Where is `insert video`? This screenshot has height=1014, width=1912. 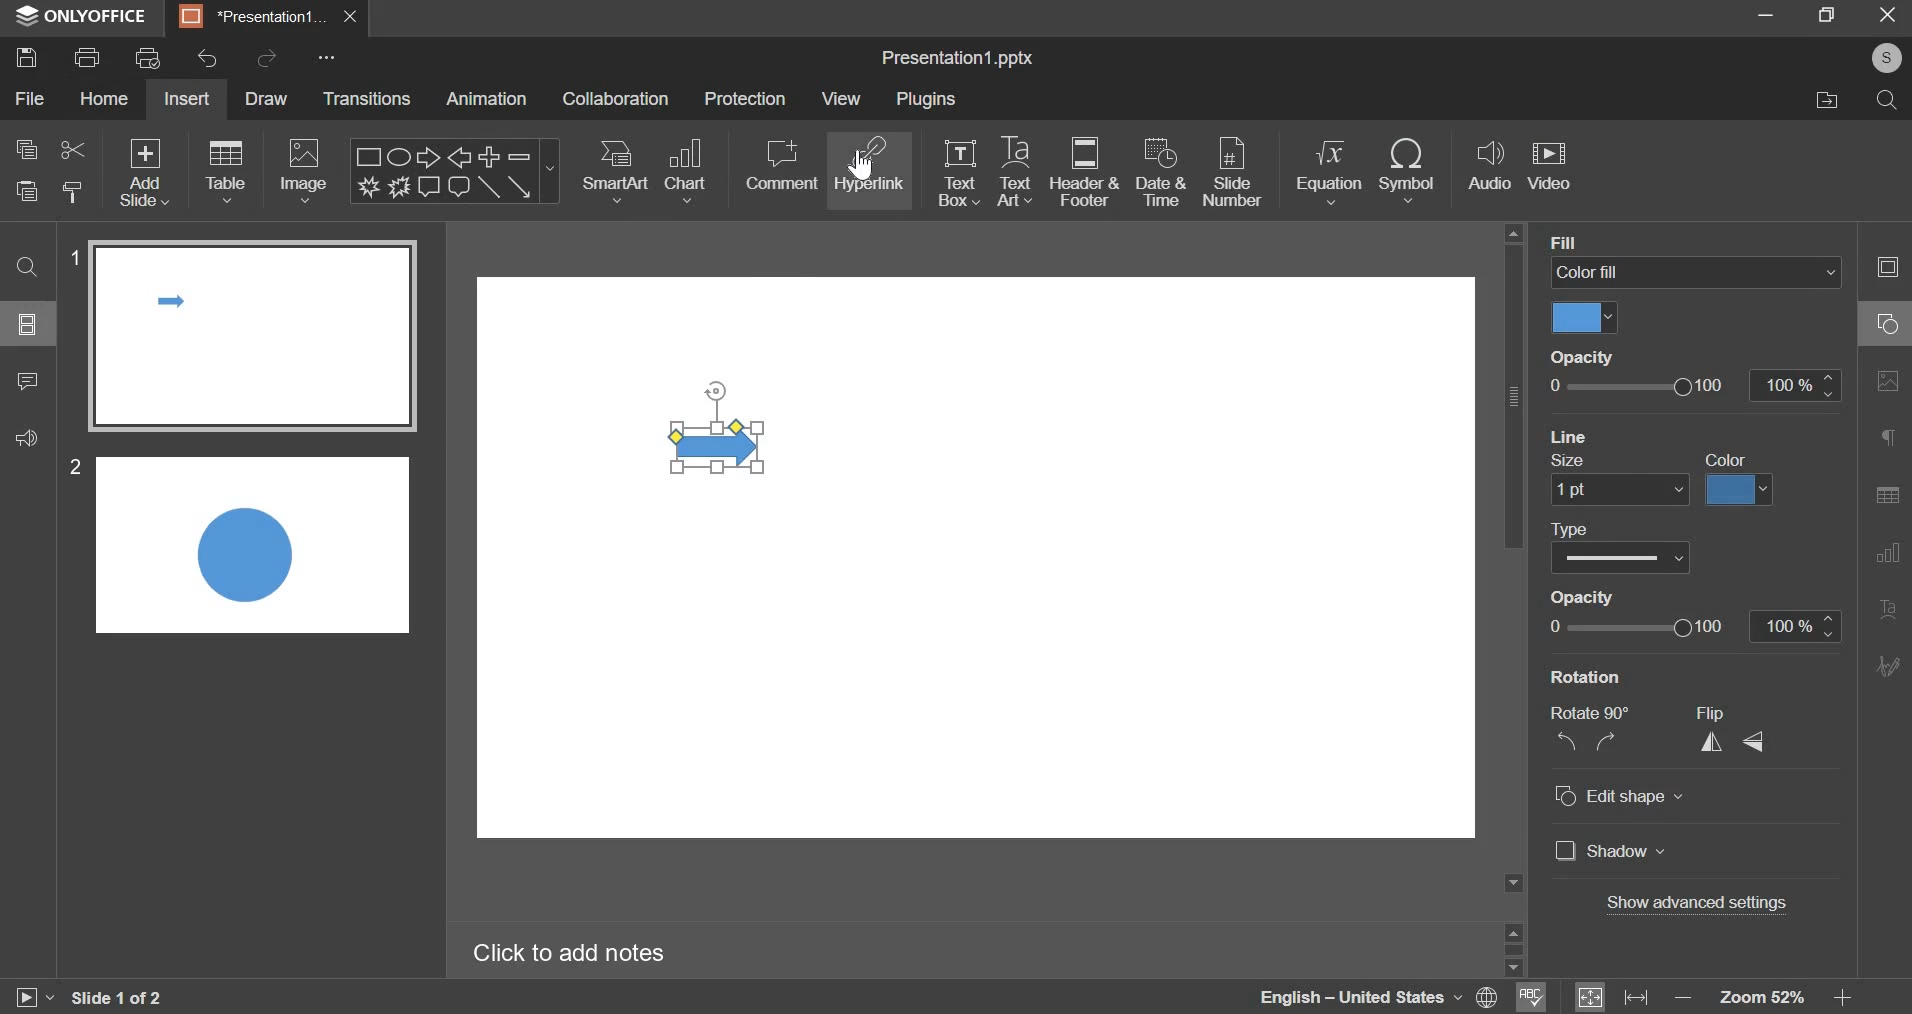
insert video is located at coordinates (1551, 172).